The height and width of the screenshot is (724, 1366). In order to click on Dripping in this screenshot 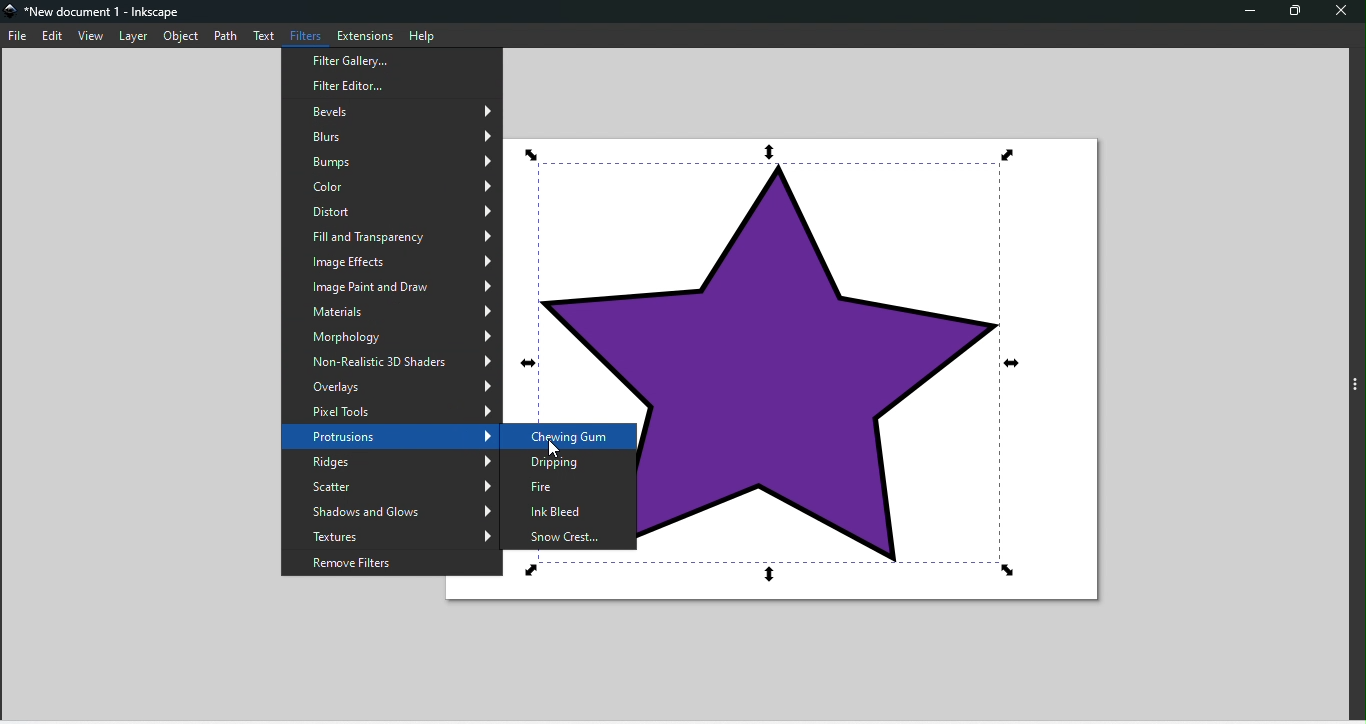, I will do `click(569, 464)`.